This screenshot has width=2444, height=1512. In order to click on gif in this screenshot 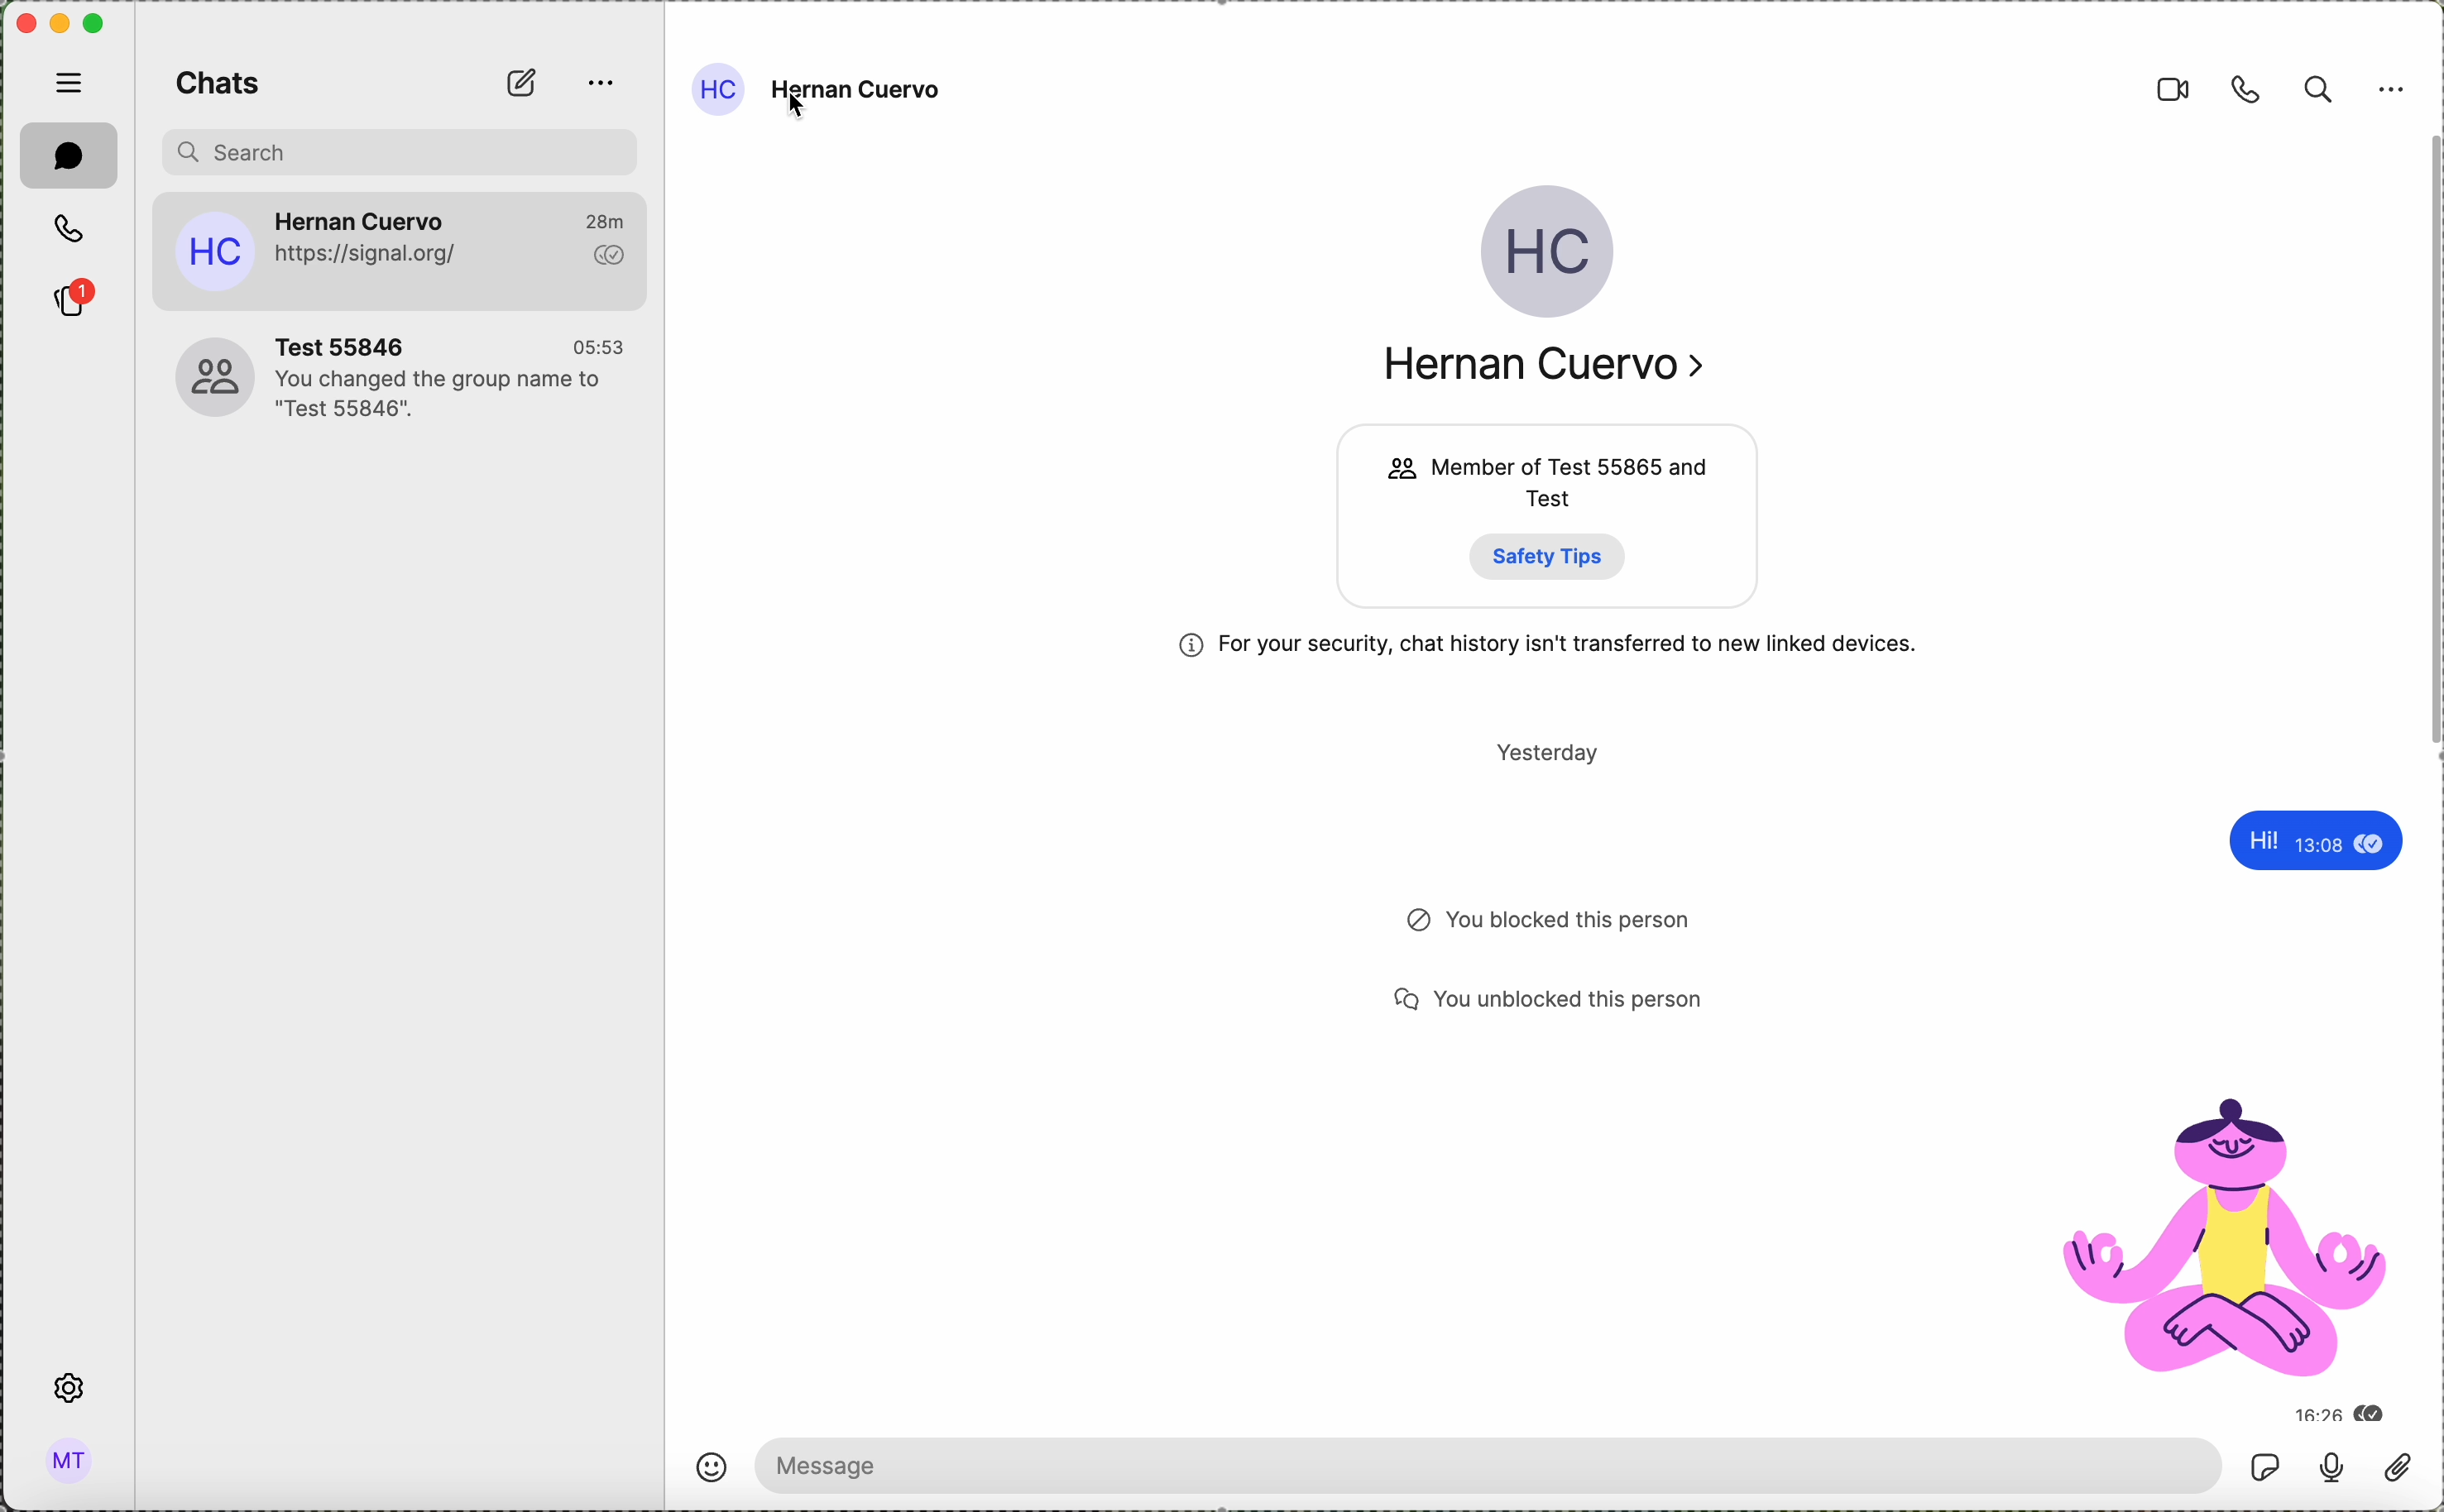, I will do `click(2262, 1469)`.